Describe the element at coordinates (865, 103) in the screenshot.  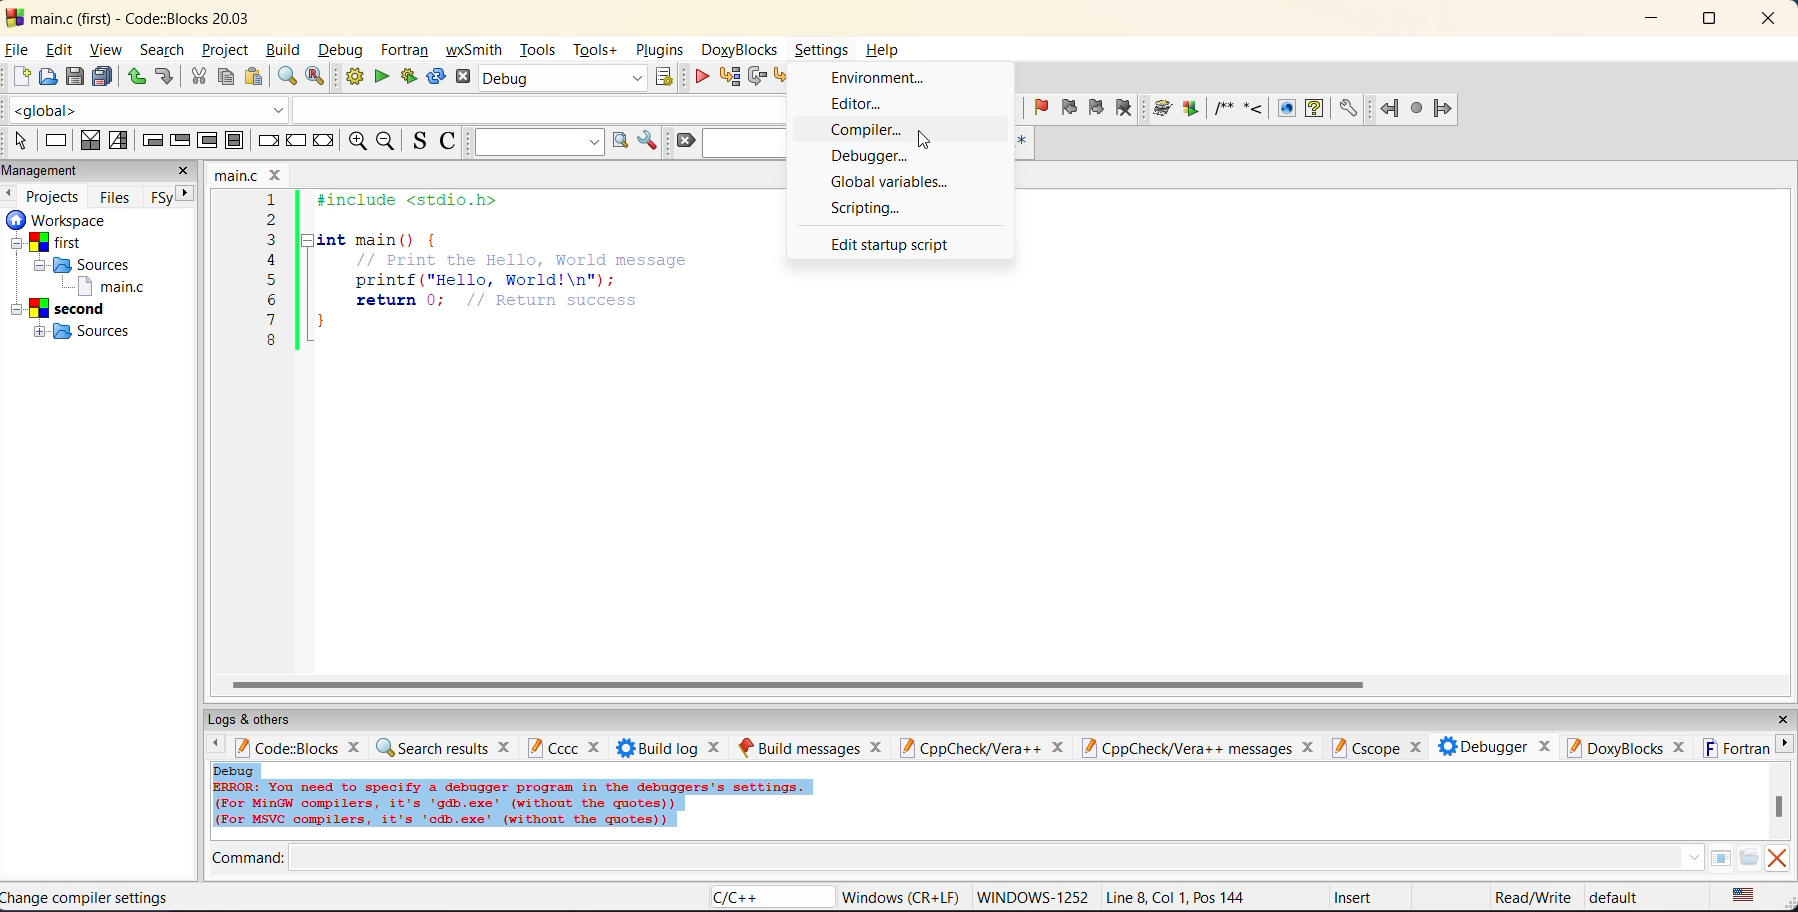
I see `editor` at that location.